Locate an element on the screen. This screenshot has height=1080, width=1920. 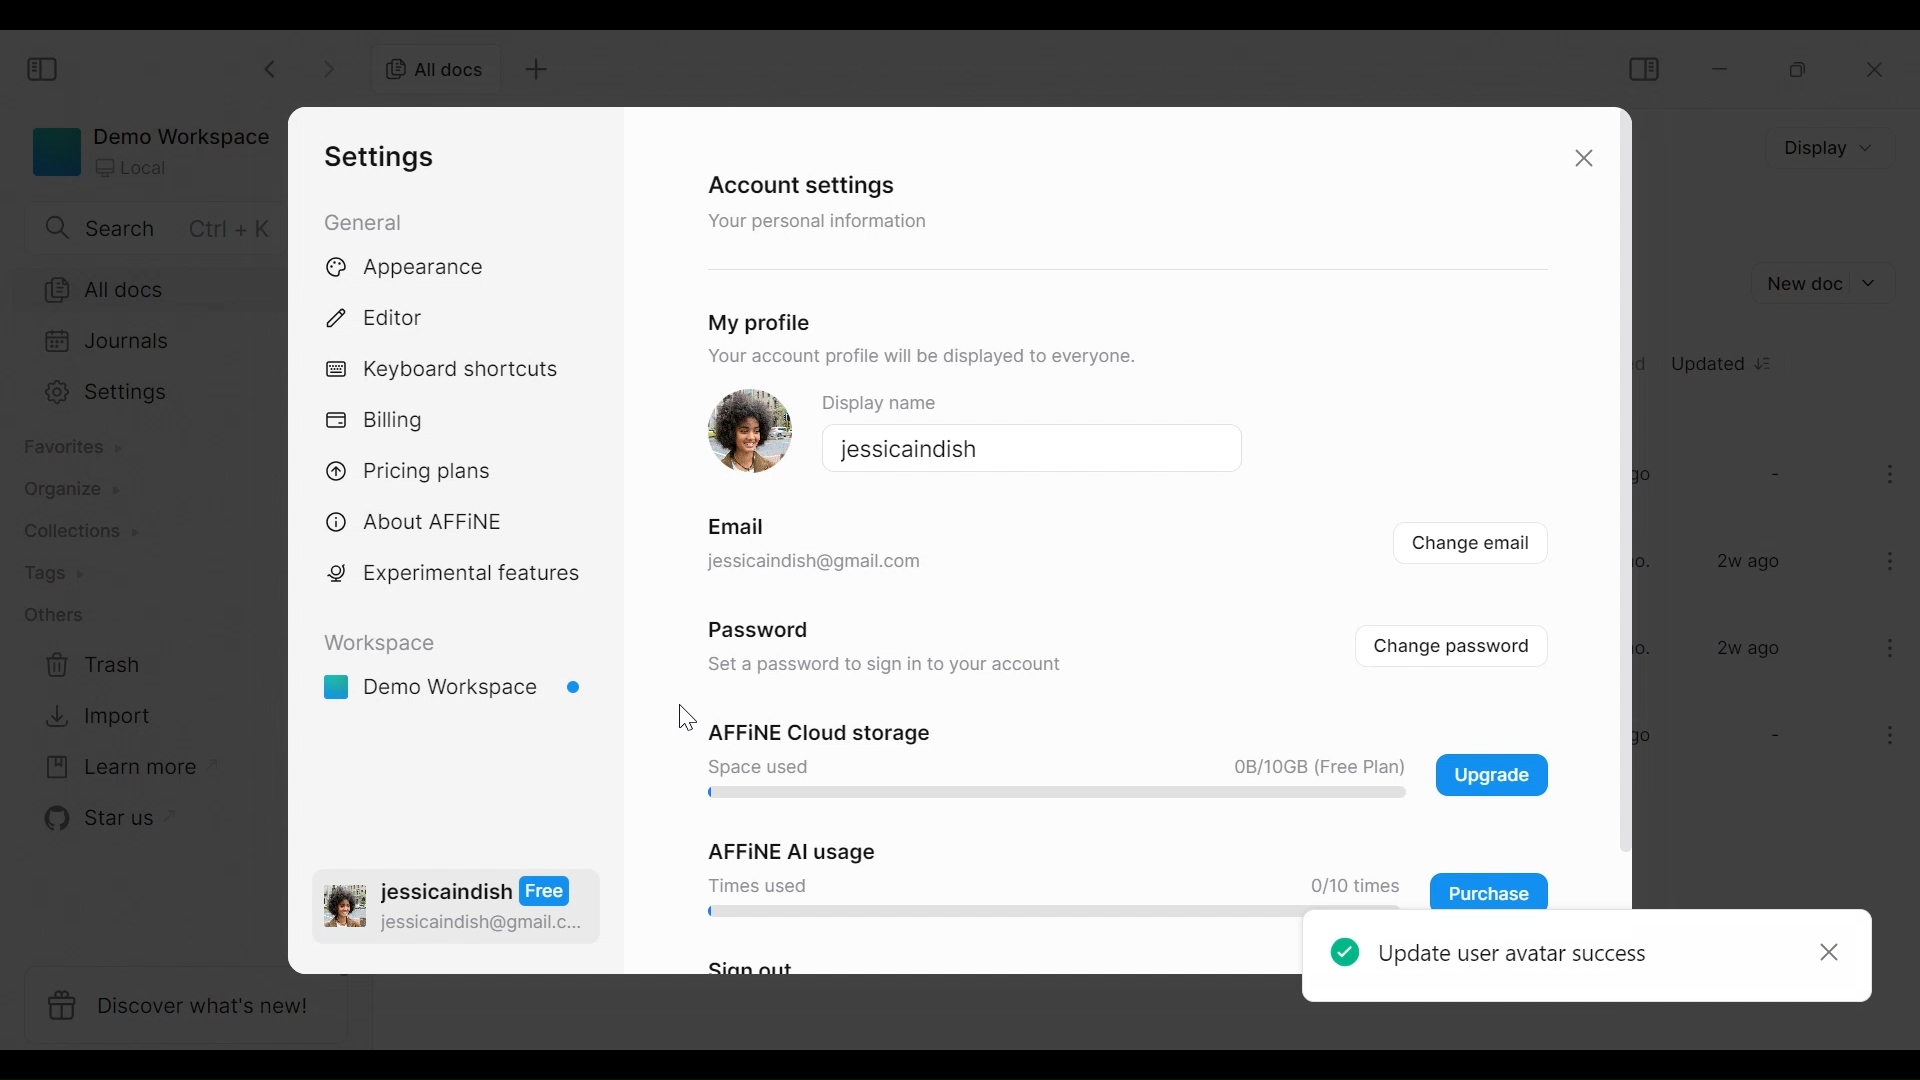
Account settings is located at coordinates (798, 183).